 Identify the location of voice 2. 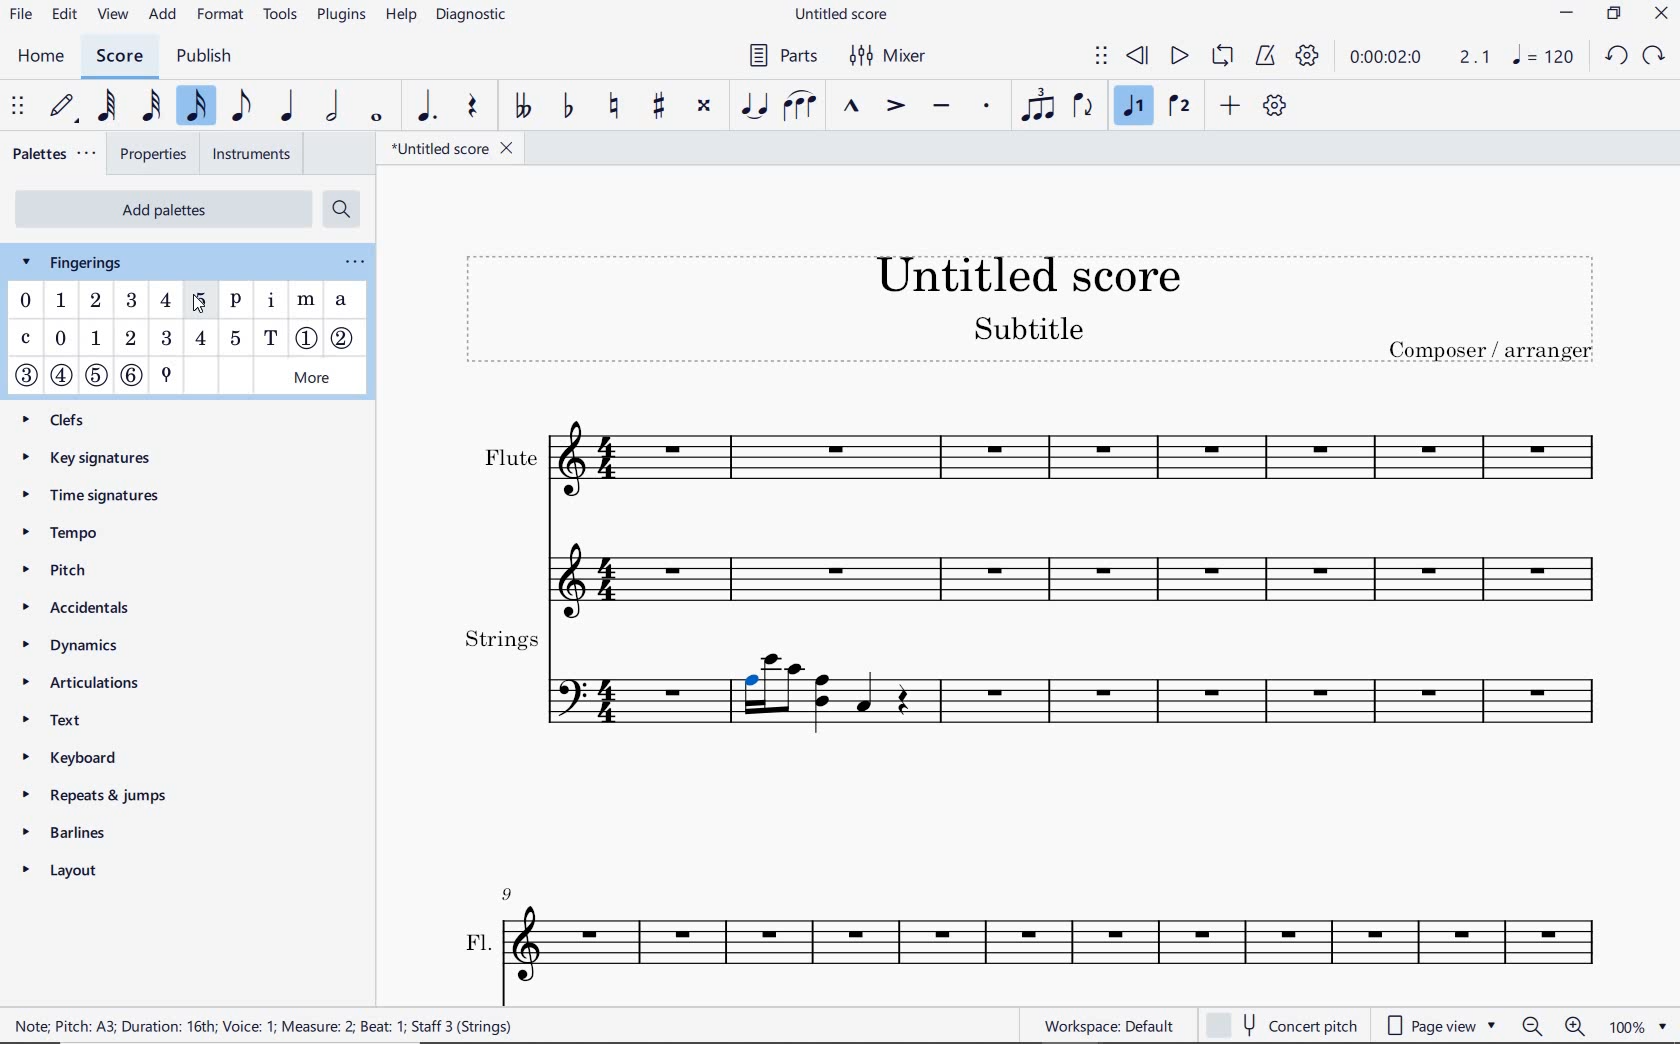
(1178, 106).